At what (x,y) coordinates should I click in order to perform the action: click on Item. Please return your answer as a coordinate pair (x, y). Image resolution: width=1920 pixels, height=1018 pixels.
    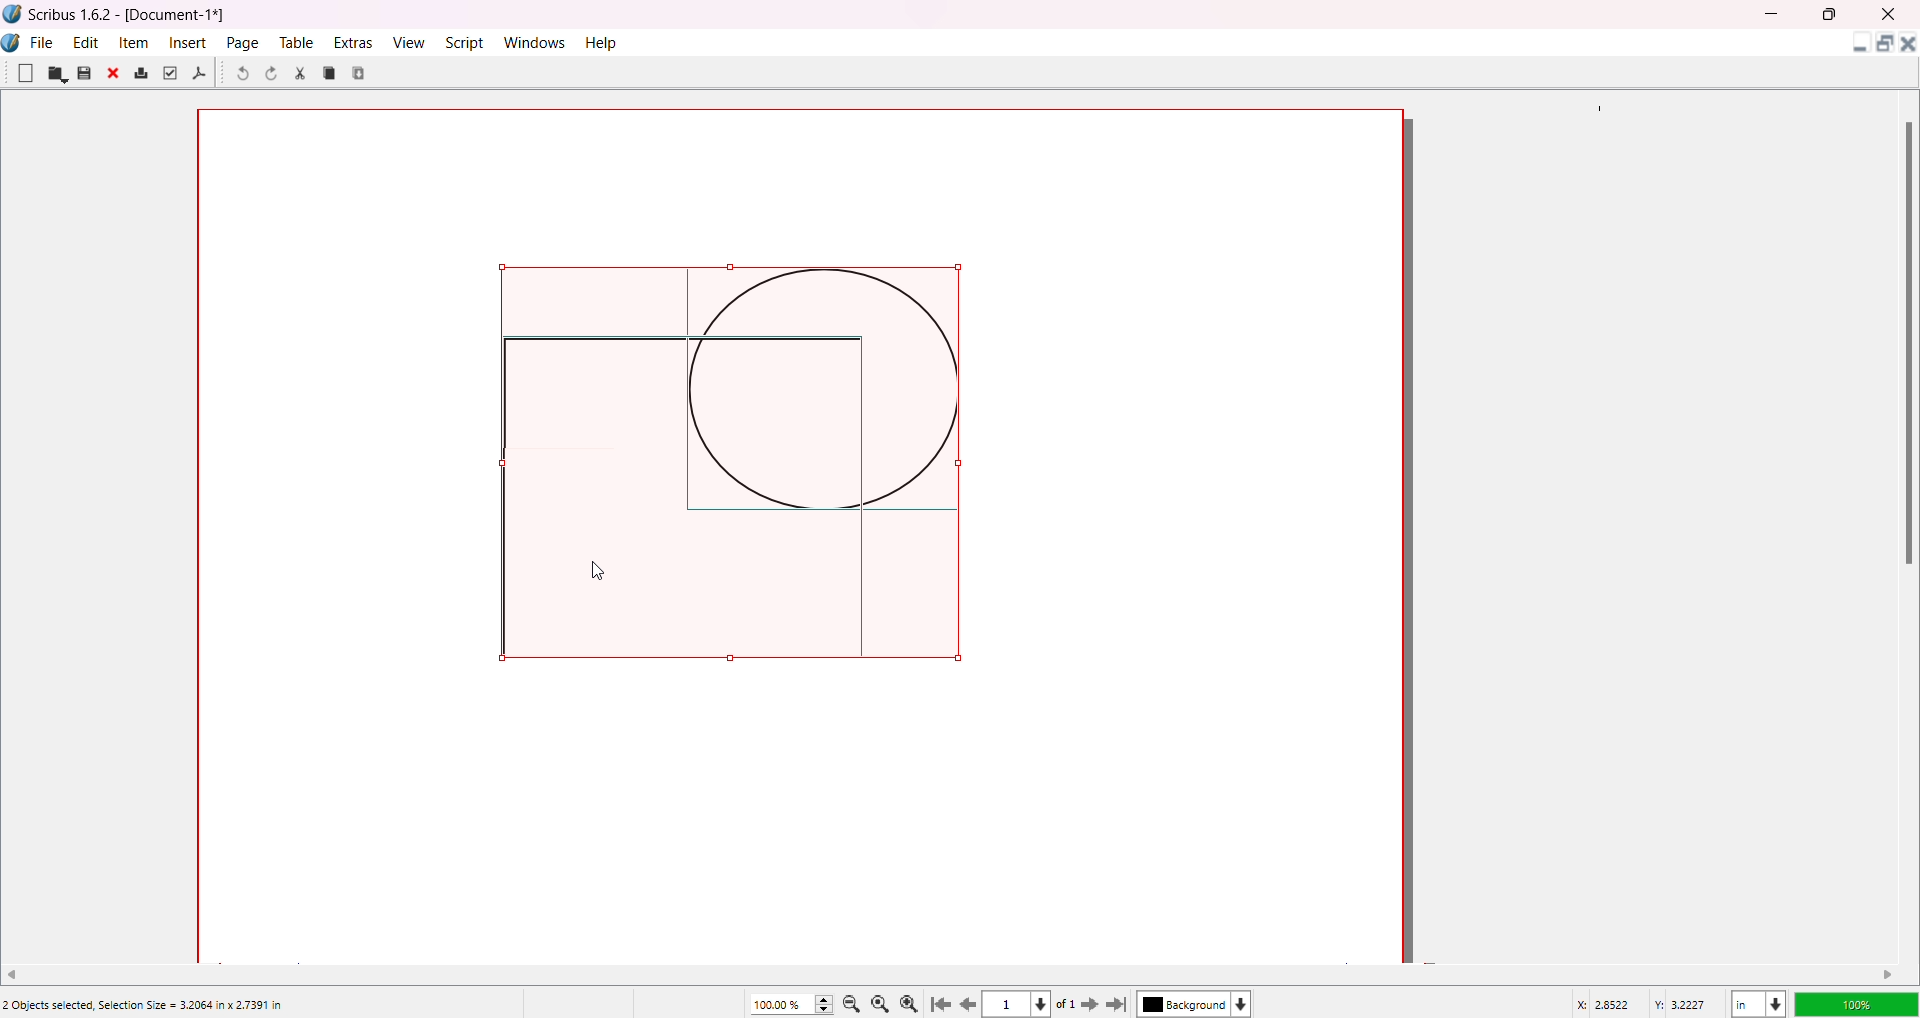
    Looking at the image, I should click on (136, 42).